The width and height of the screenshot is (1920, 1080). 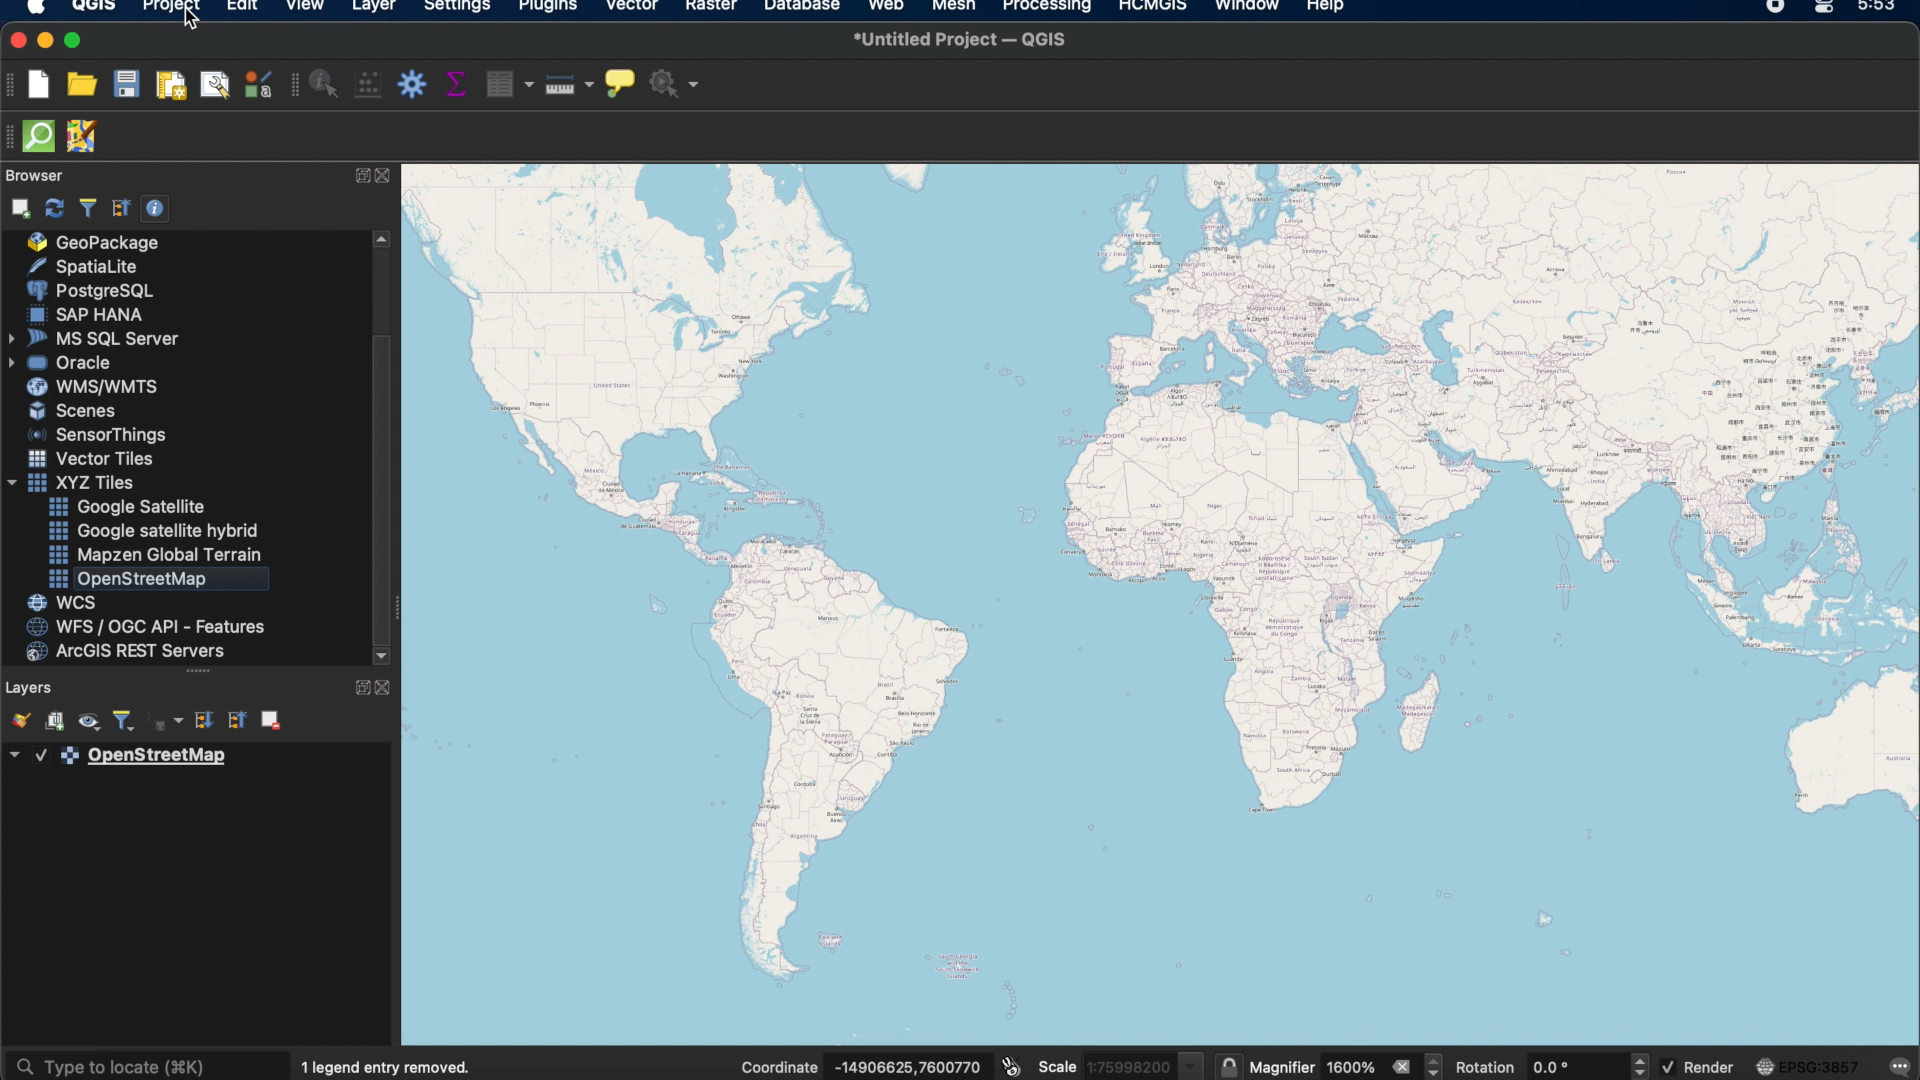 I want to click on raster, so click(x=710, y=8).